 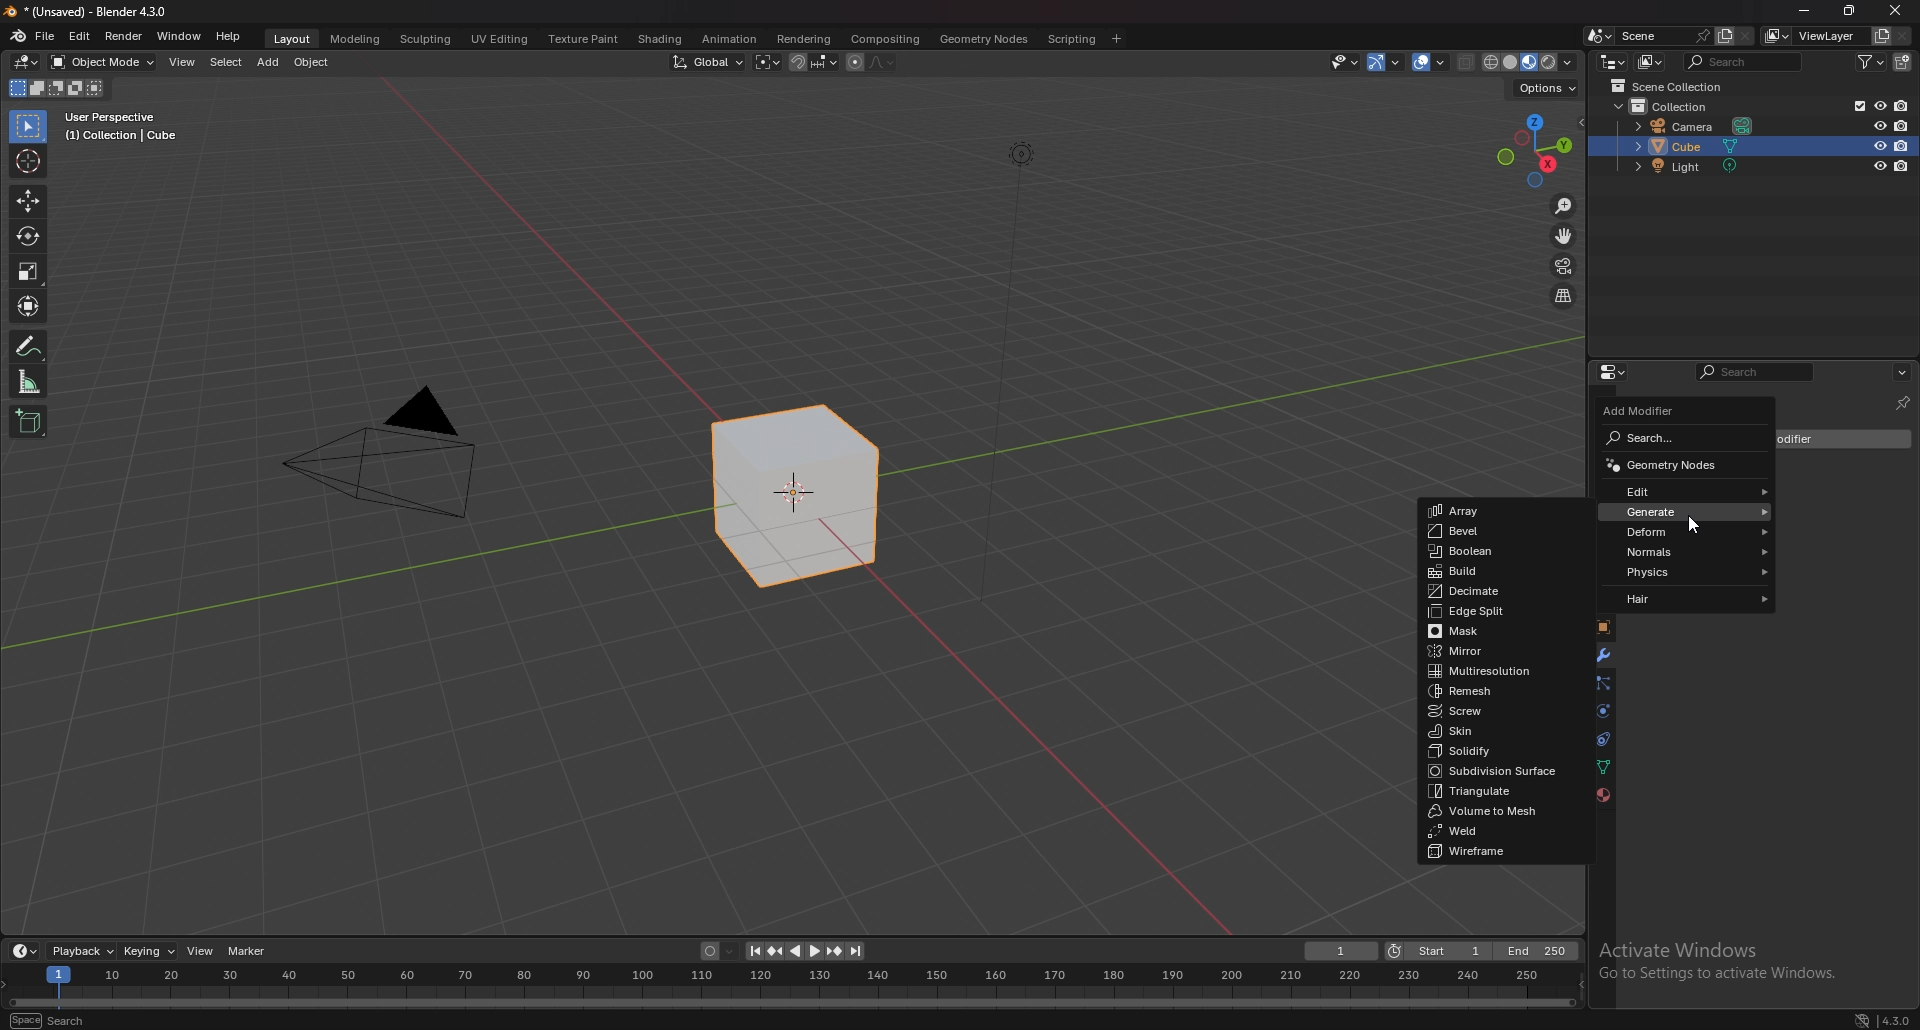 I want to click on help, so click(x=228, y=36).